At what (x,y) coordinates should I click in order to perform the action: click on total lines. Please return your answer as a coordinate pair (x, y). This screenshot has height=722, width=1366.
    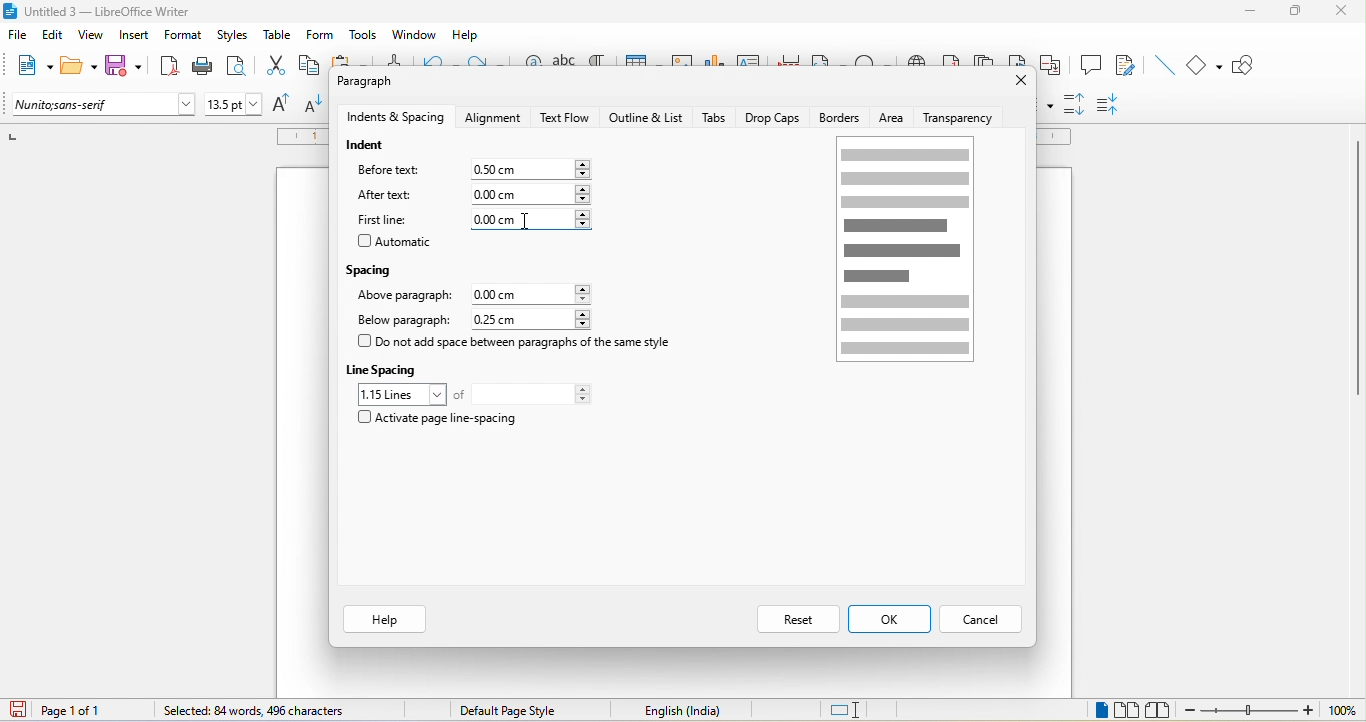
    Looking at the image, I should click on (531, 394).